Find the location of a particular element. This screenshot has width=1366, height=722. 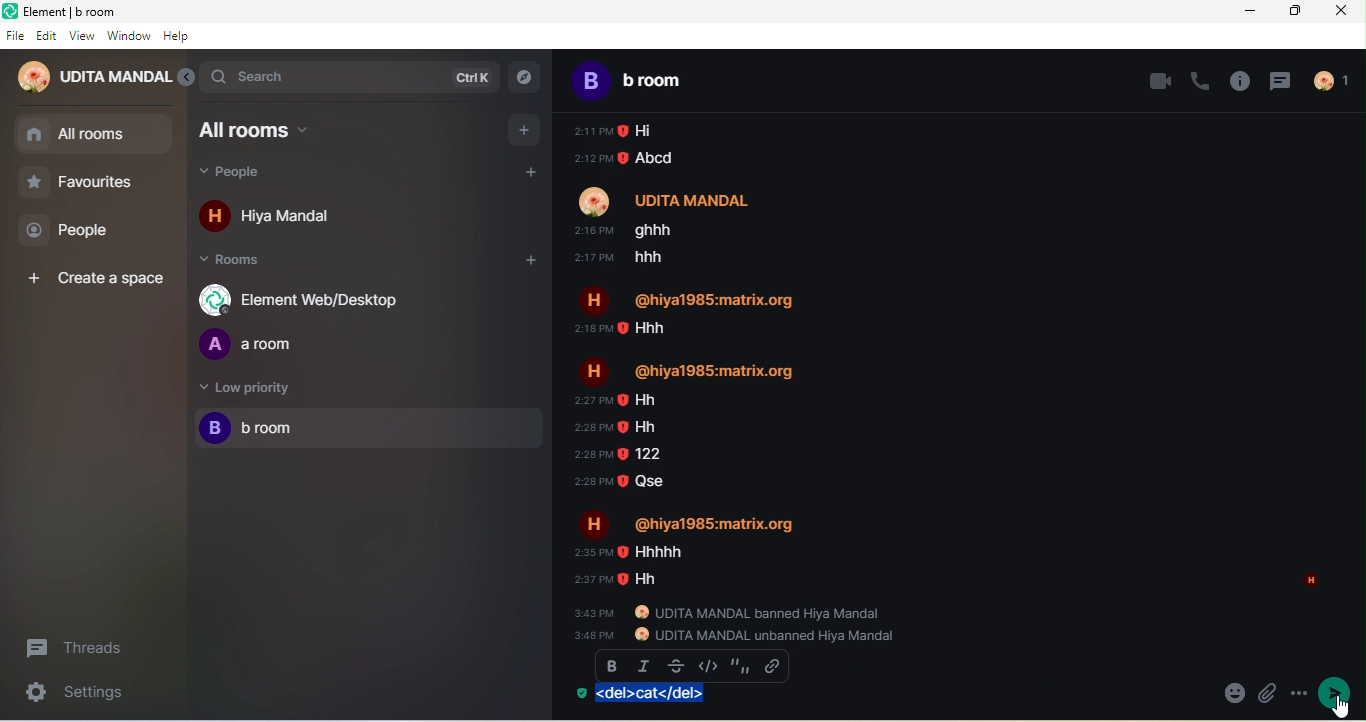

explore is located at coordinates (525, 78).